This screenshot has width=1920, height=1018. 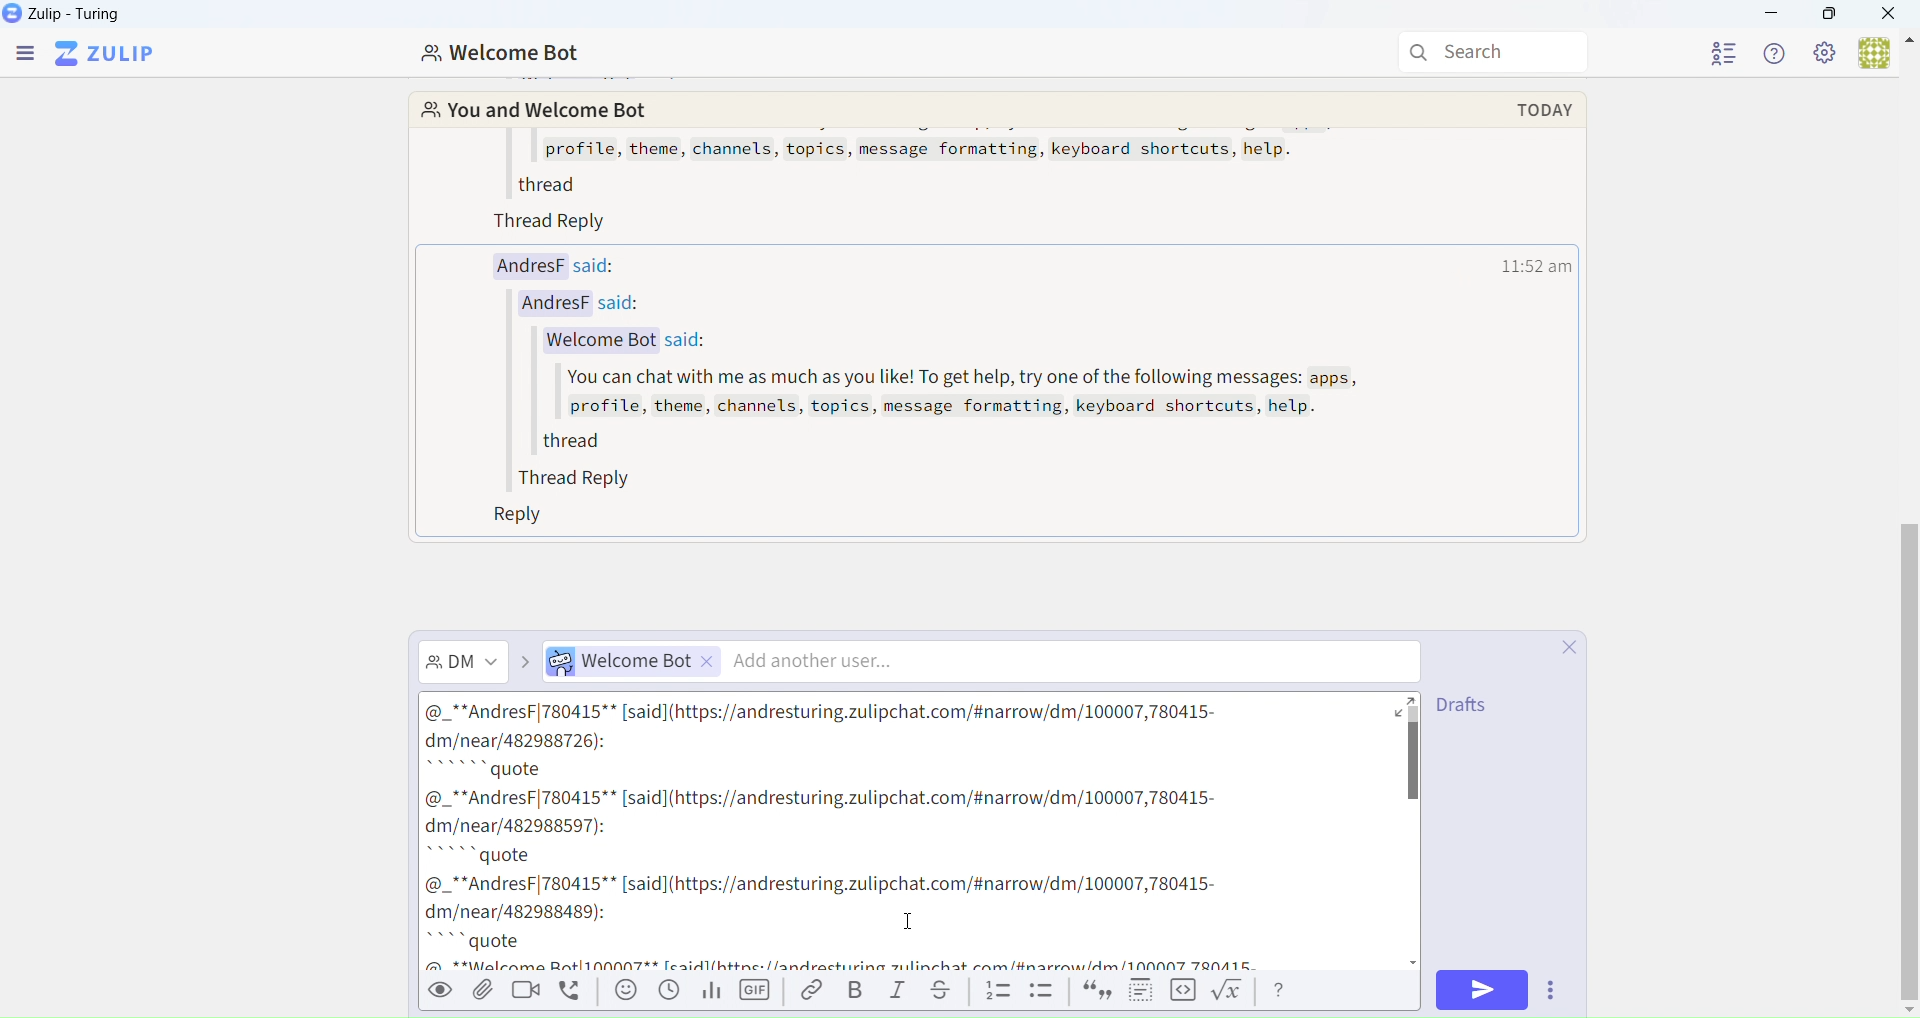 What do you see at coordinates (1470, 706) in the screenshot?
I see `drafts` at bounding box center [1470, 706].